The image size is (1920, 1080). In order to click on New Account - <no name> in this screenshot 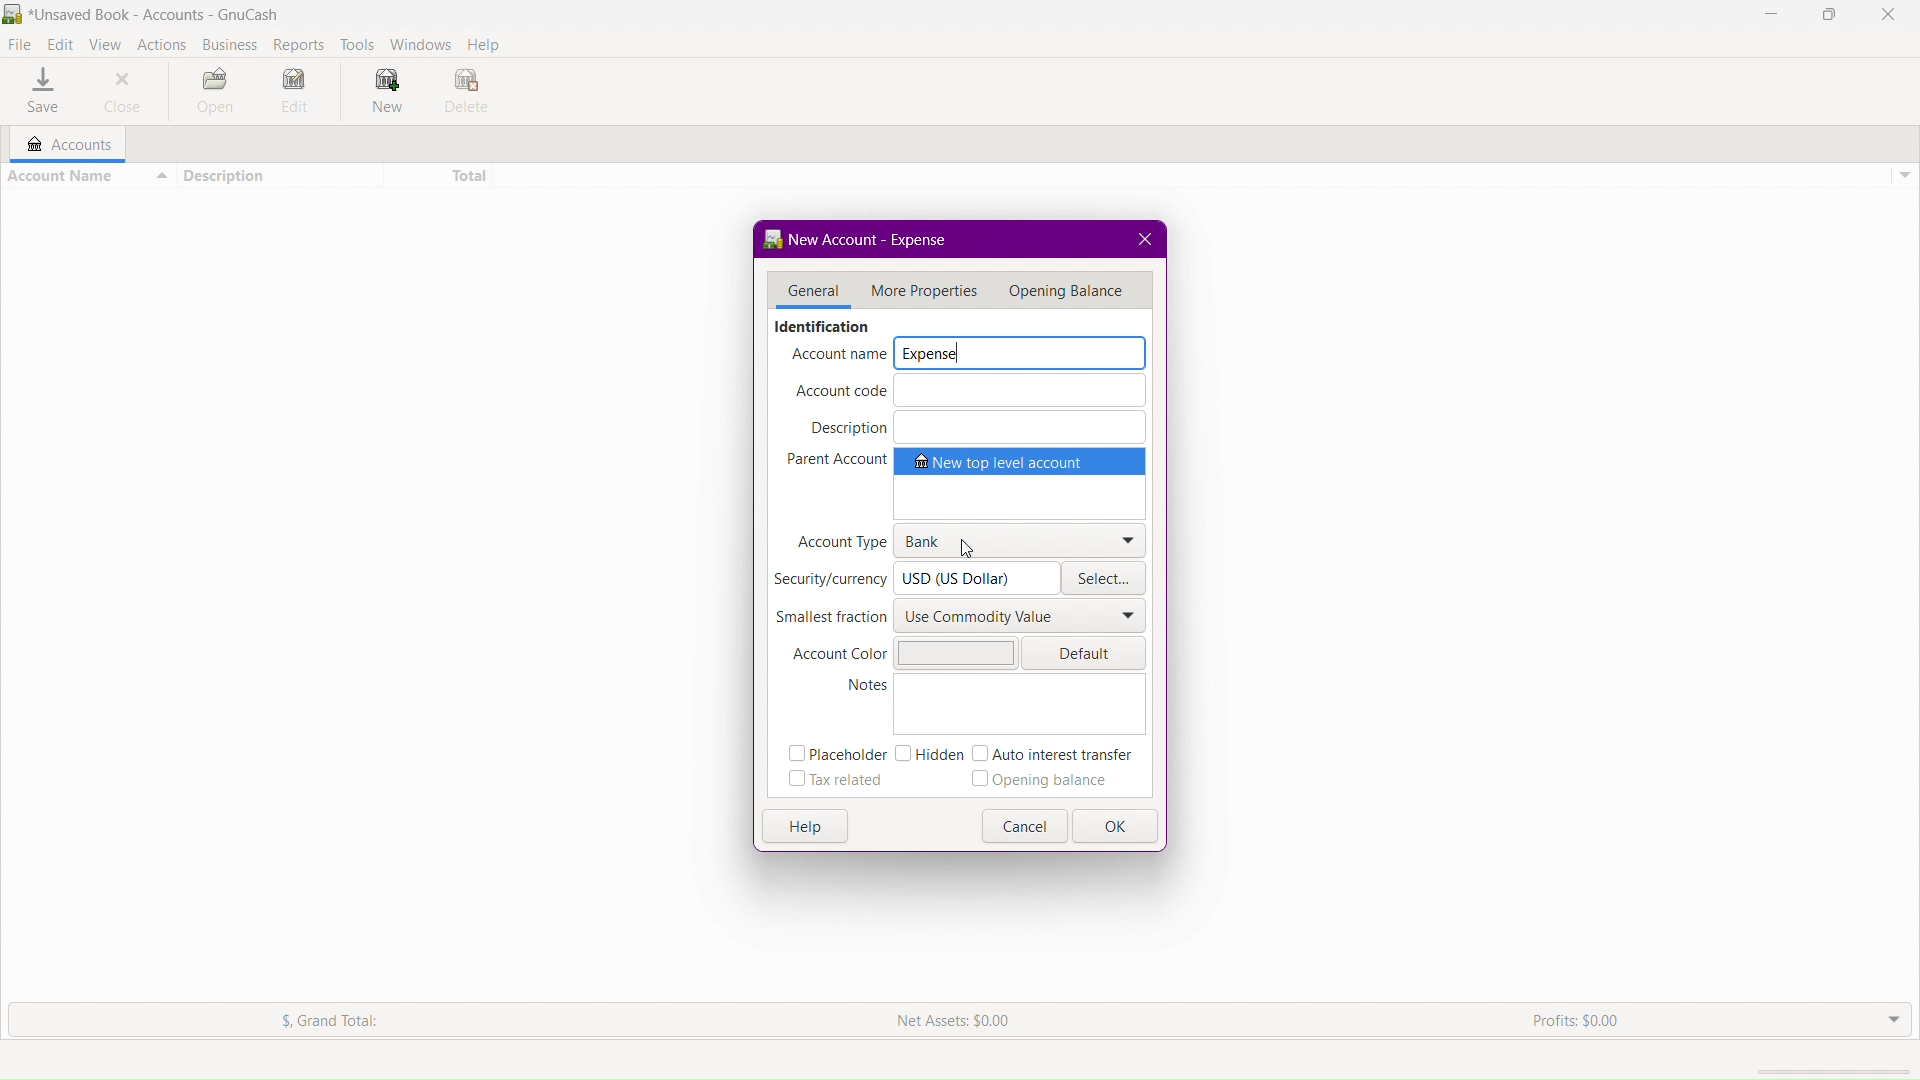, I will do `click(880, 238)`.